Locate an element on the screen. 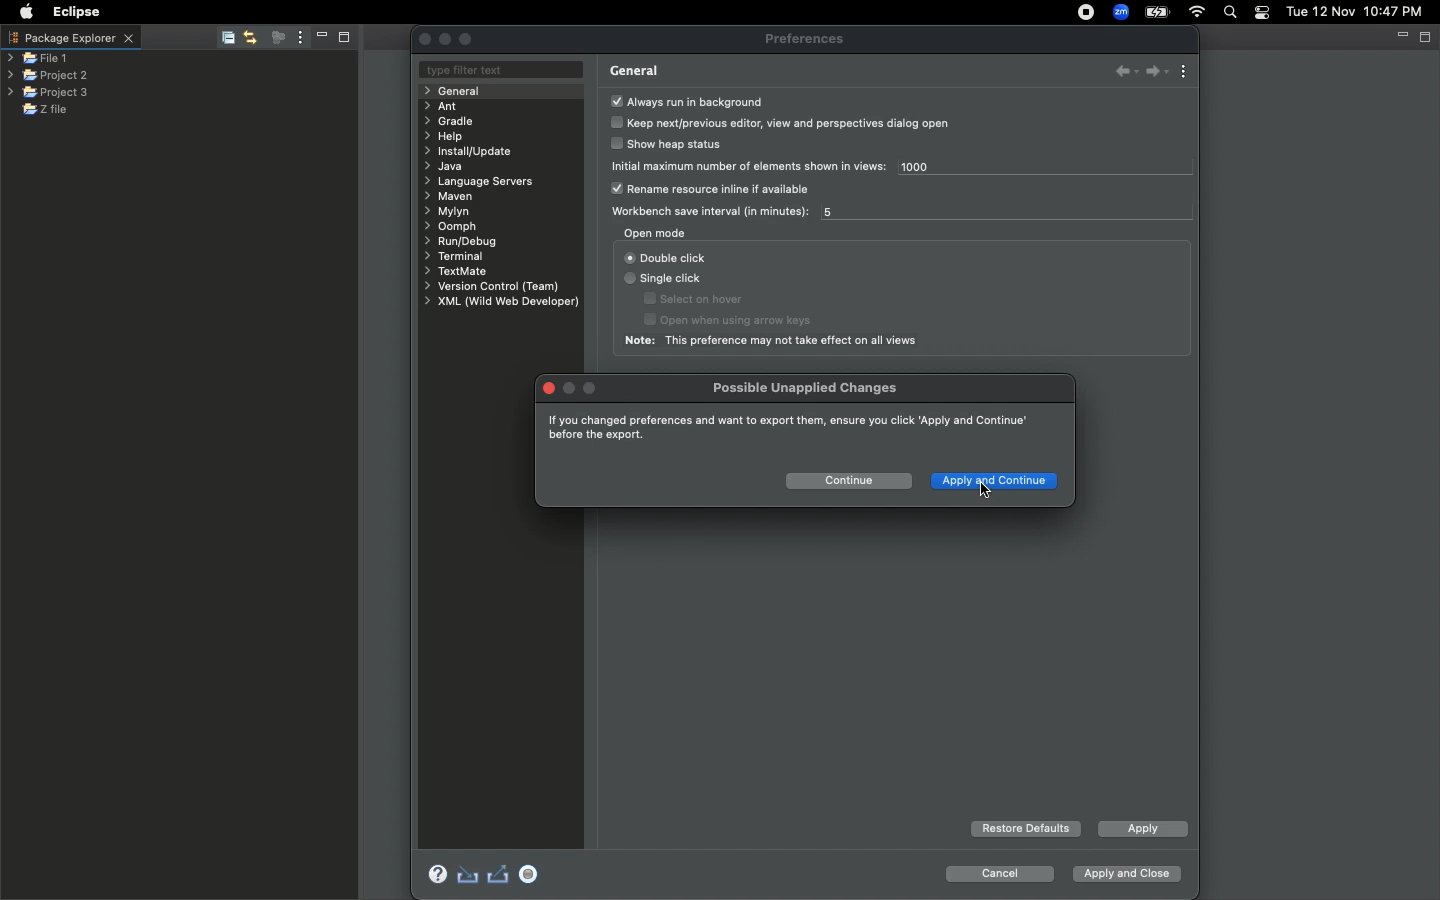 The image size is (1440, 900). Forward is located at coordinates (1155, 72).